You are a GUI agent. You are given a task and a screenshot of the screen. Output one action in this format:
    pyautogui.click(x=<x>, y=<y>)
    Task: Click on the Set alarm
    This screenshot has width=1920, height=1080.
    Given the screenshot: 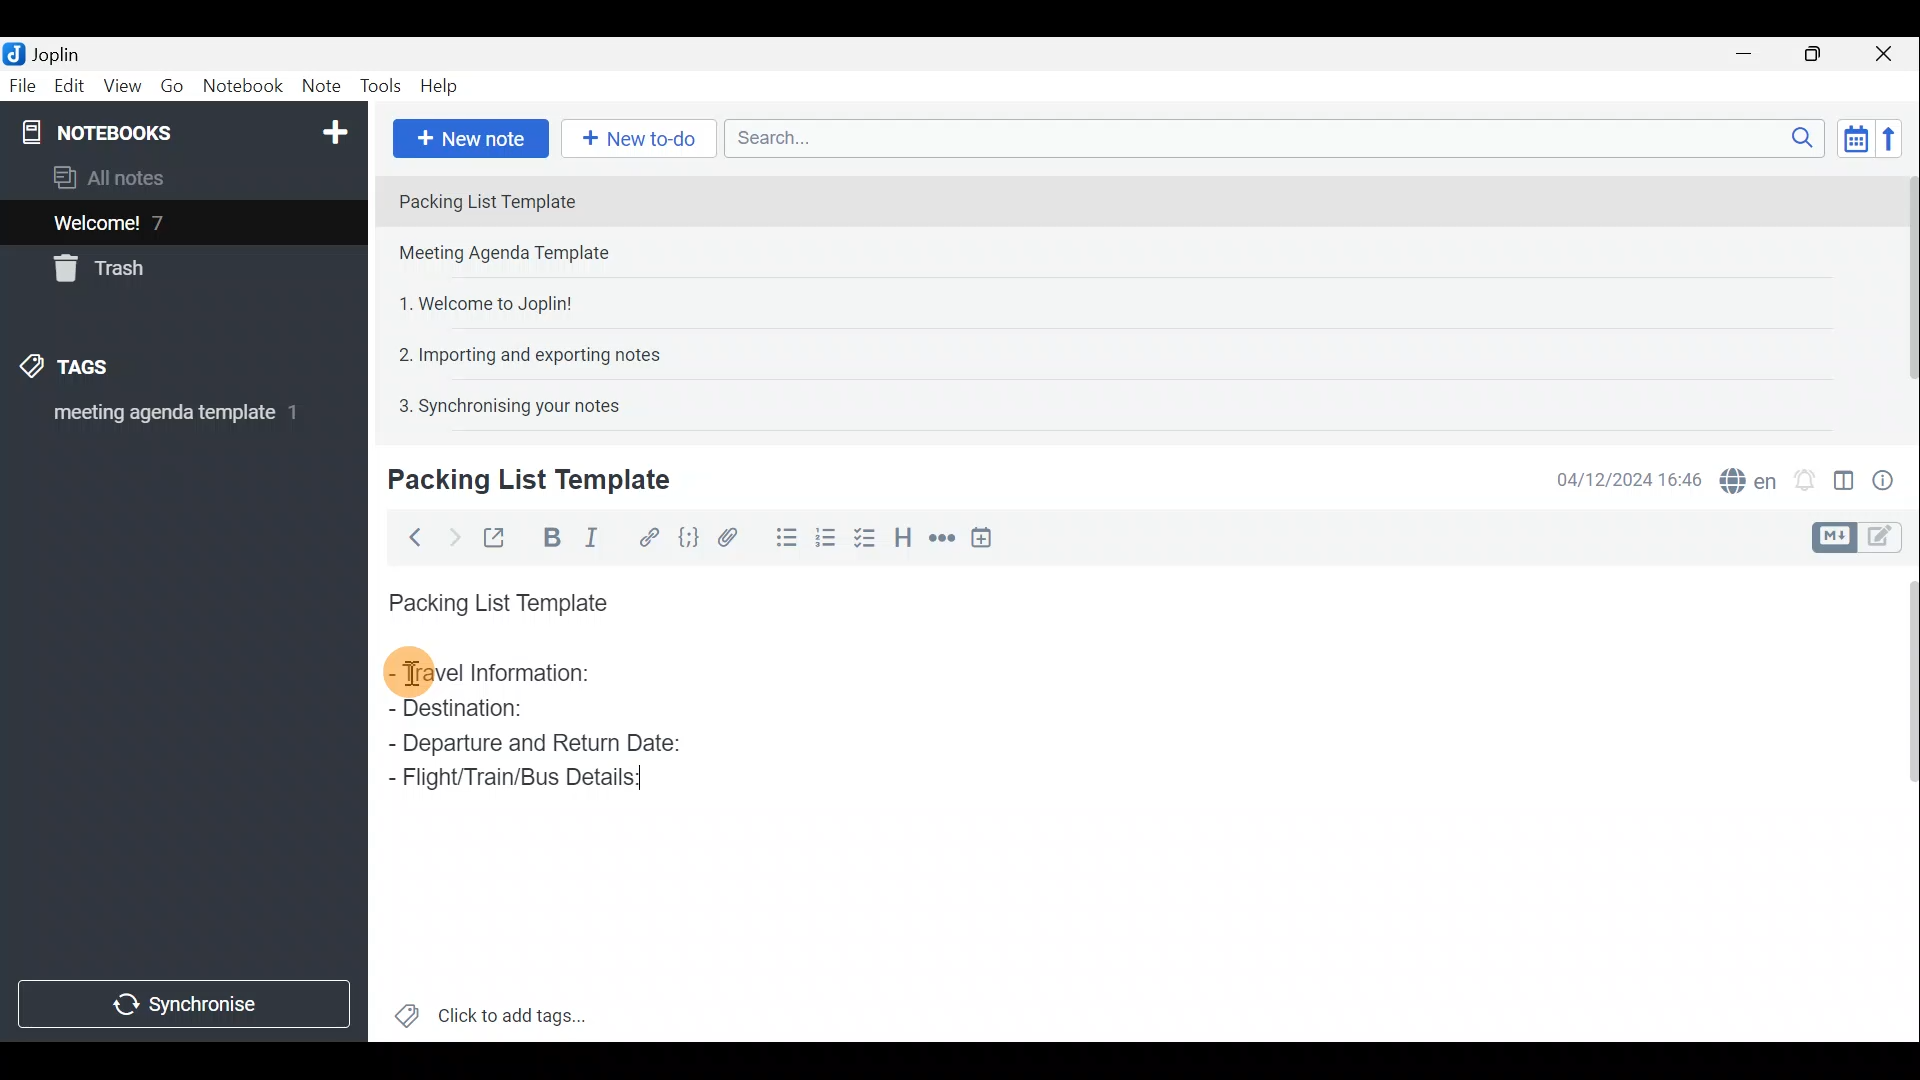 What is the action you would take?
    pyautogui.click(x=1804, y=475)
    